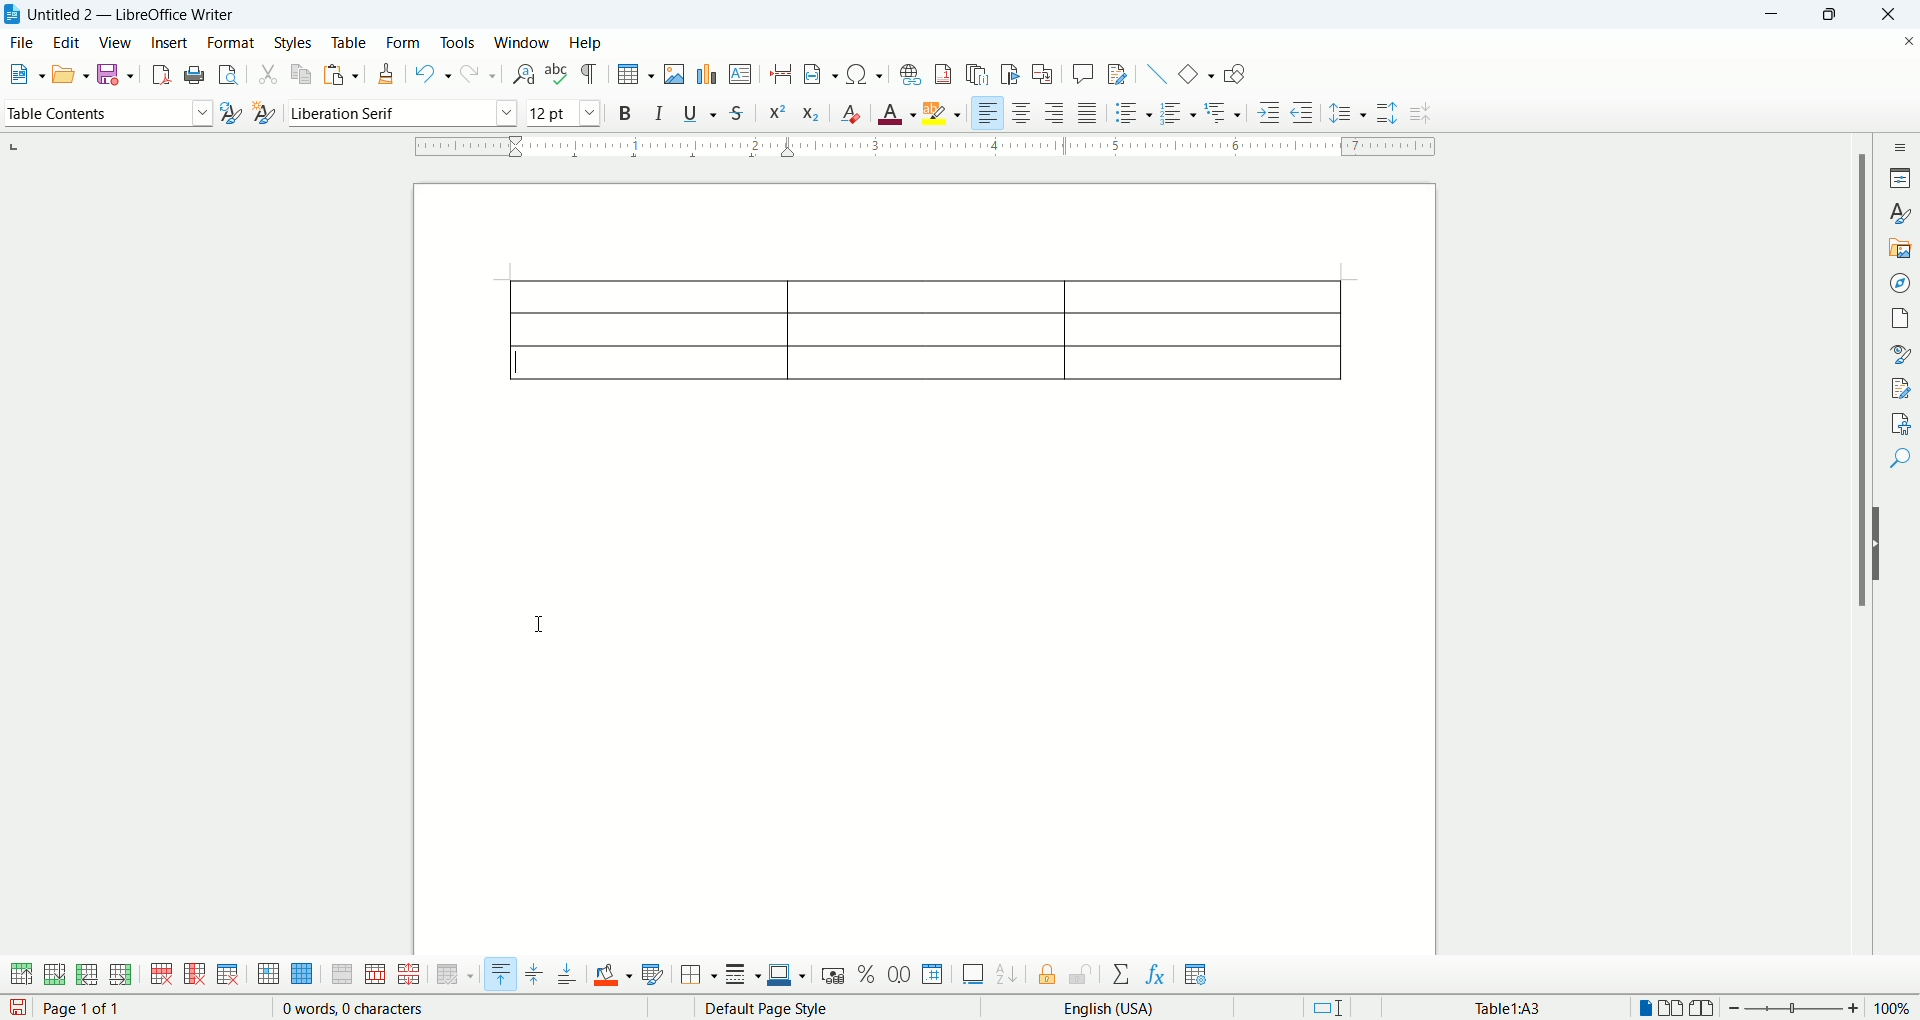 The image size is (1920, 1020). What do you see at coordinates (1102, 1009) in the screenshot?
I see `english (USA)` at bounding box center [1102, 1009].